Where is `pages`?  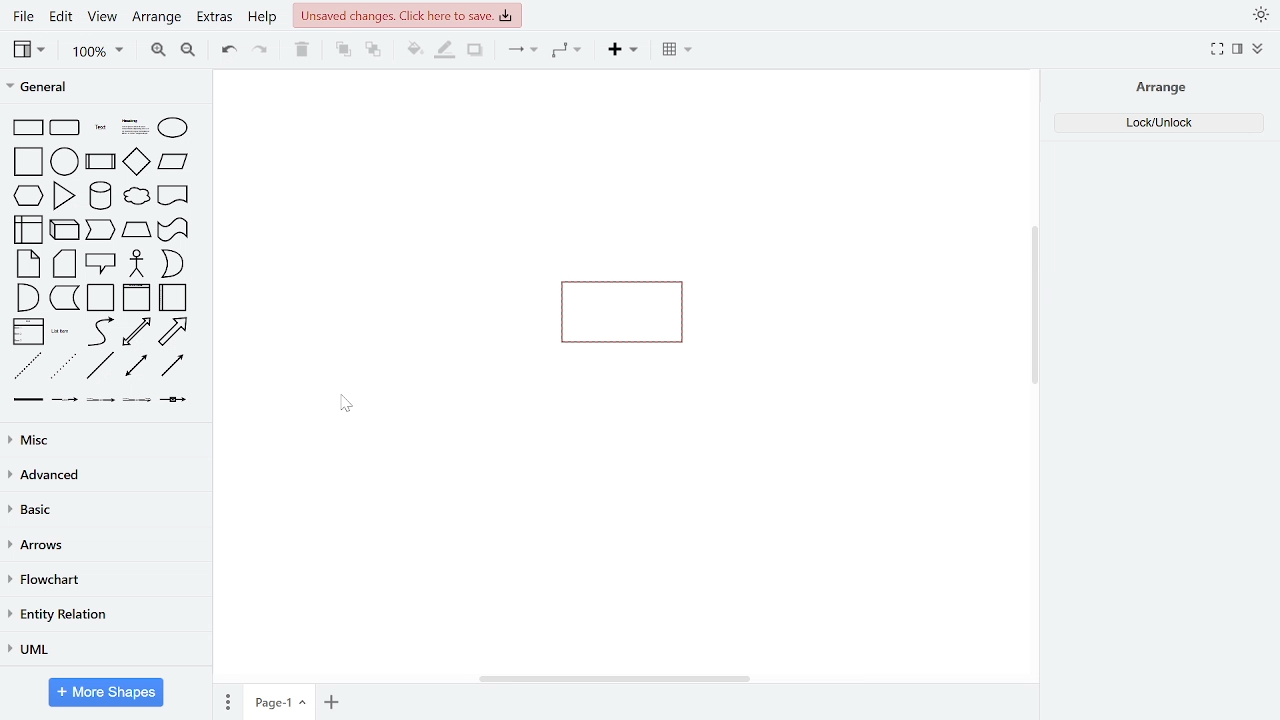
pages is located at coordinates (227, 701).